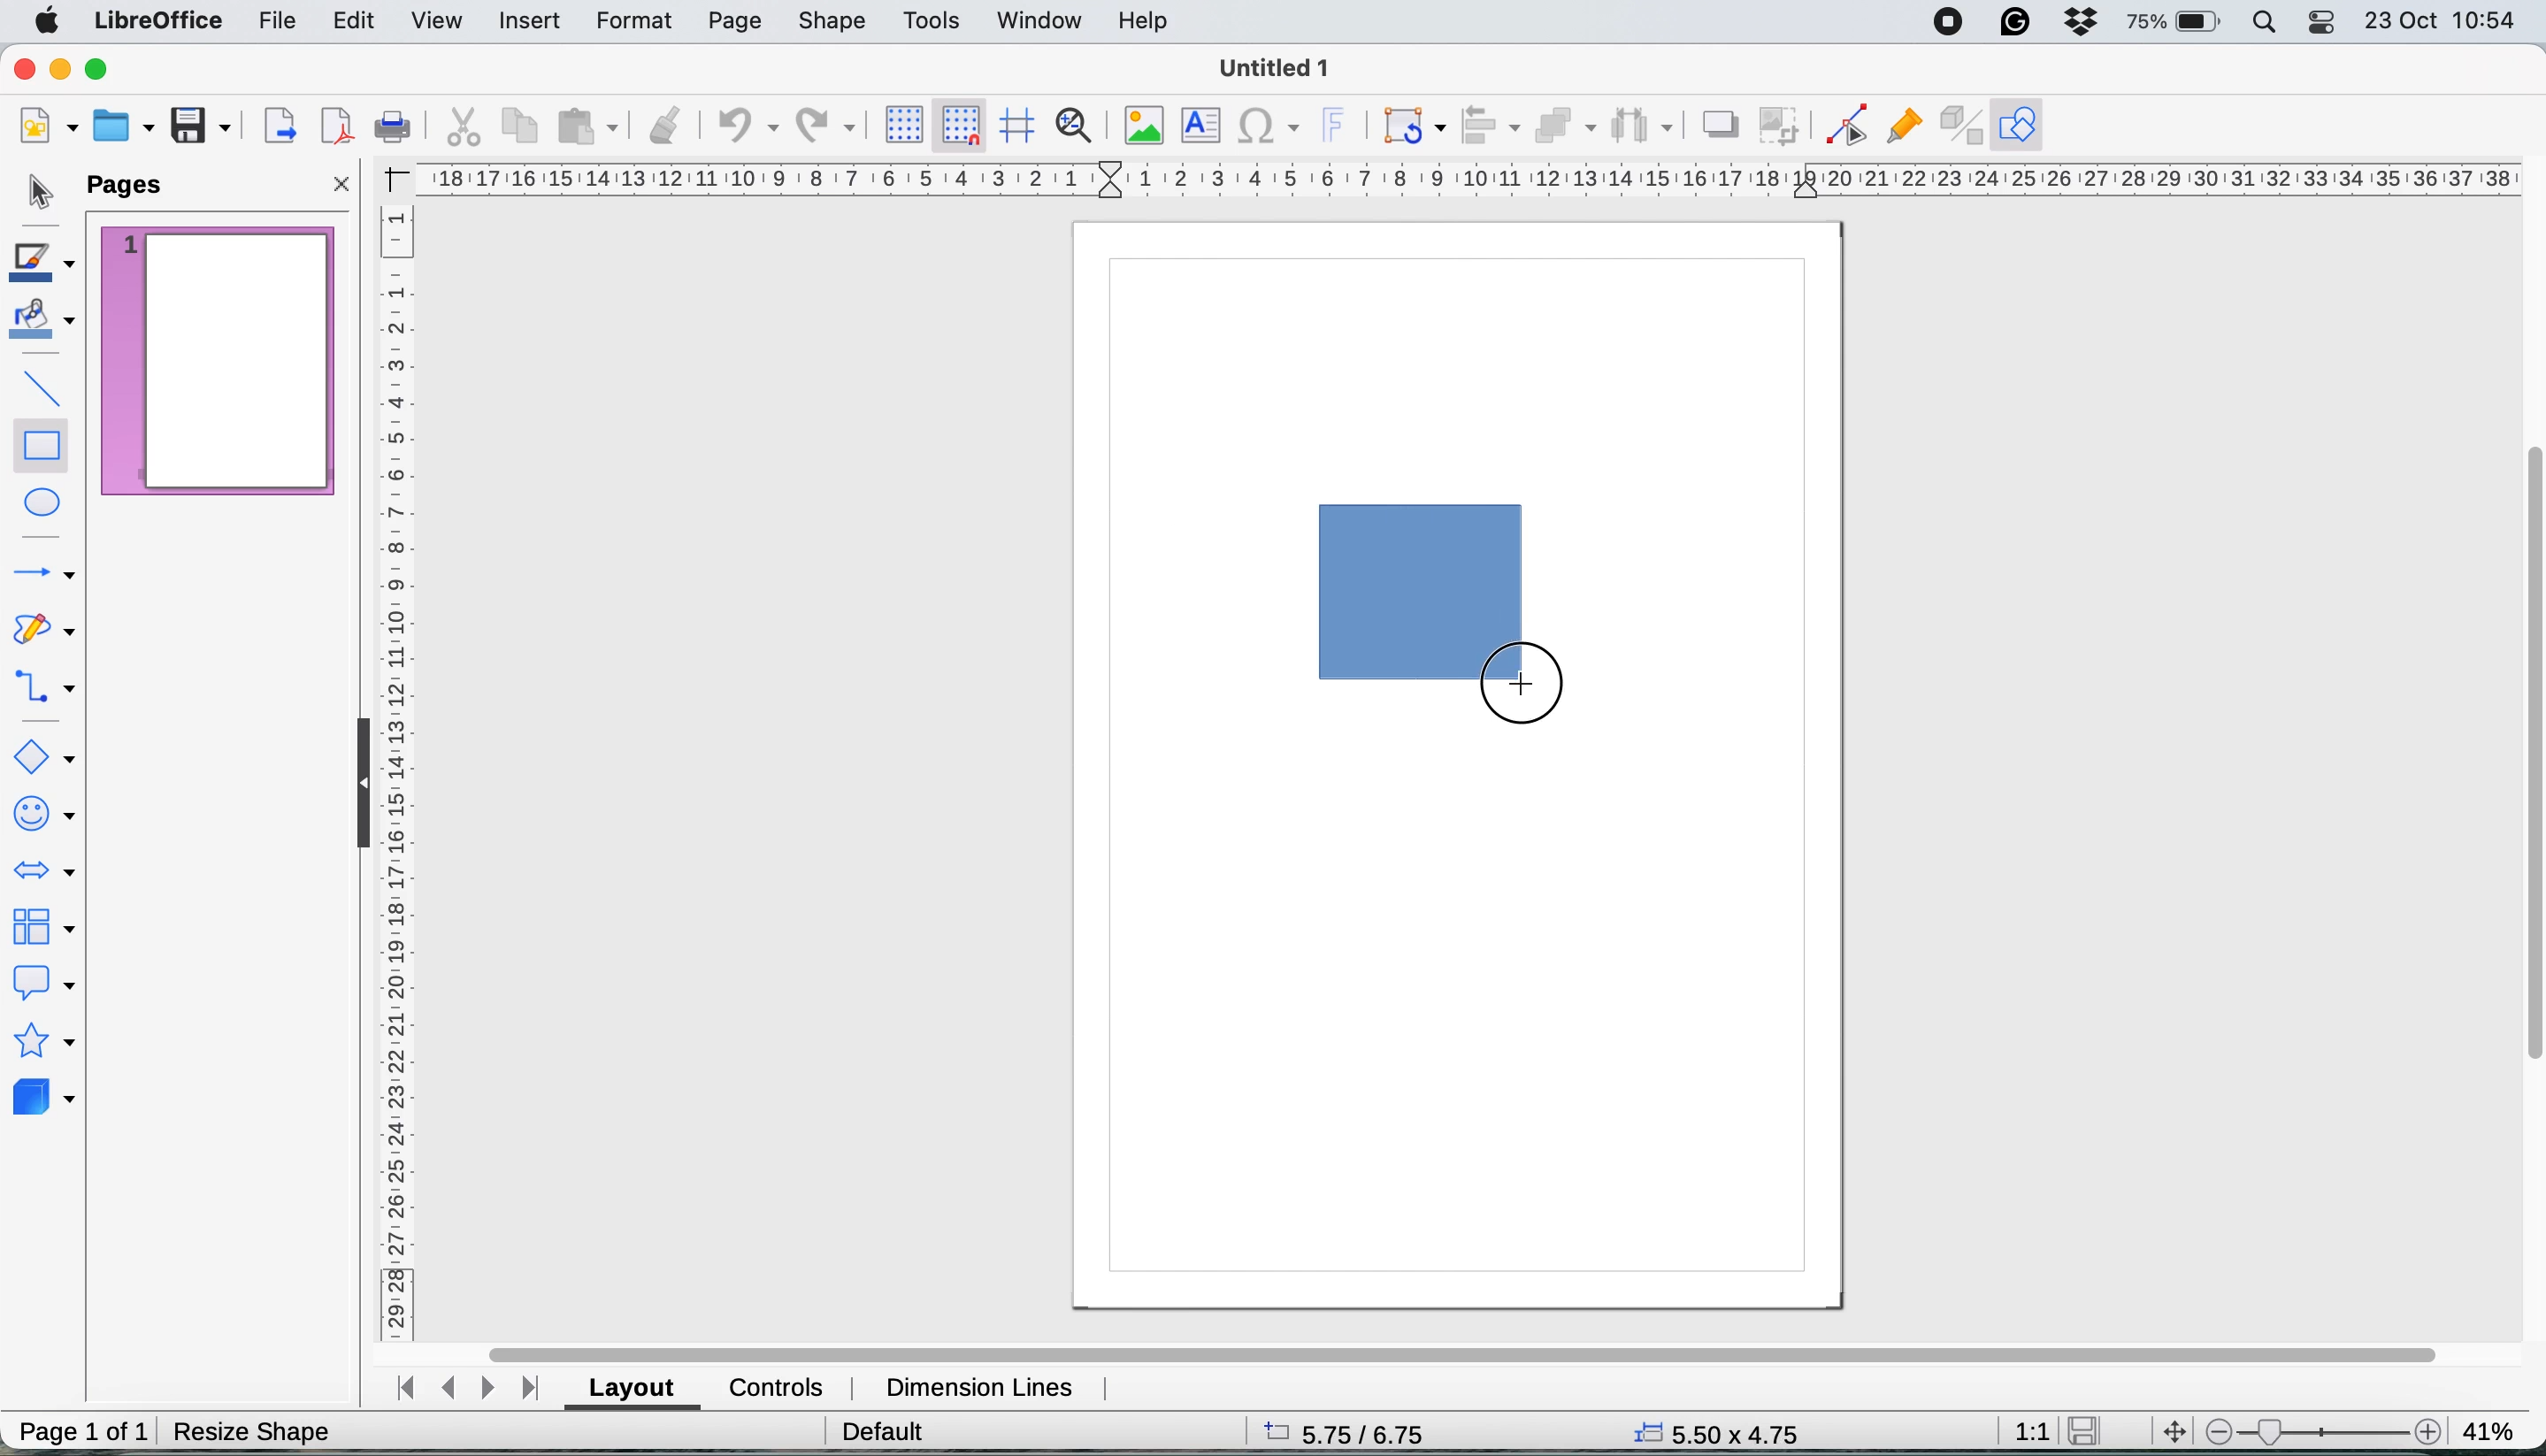 The image size is (2546, 1456). I want to click on symbol shapes, so click(42, 810).